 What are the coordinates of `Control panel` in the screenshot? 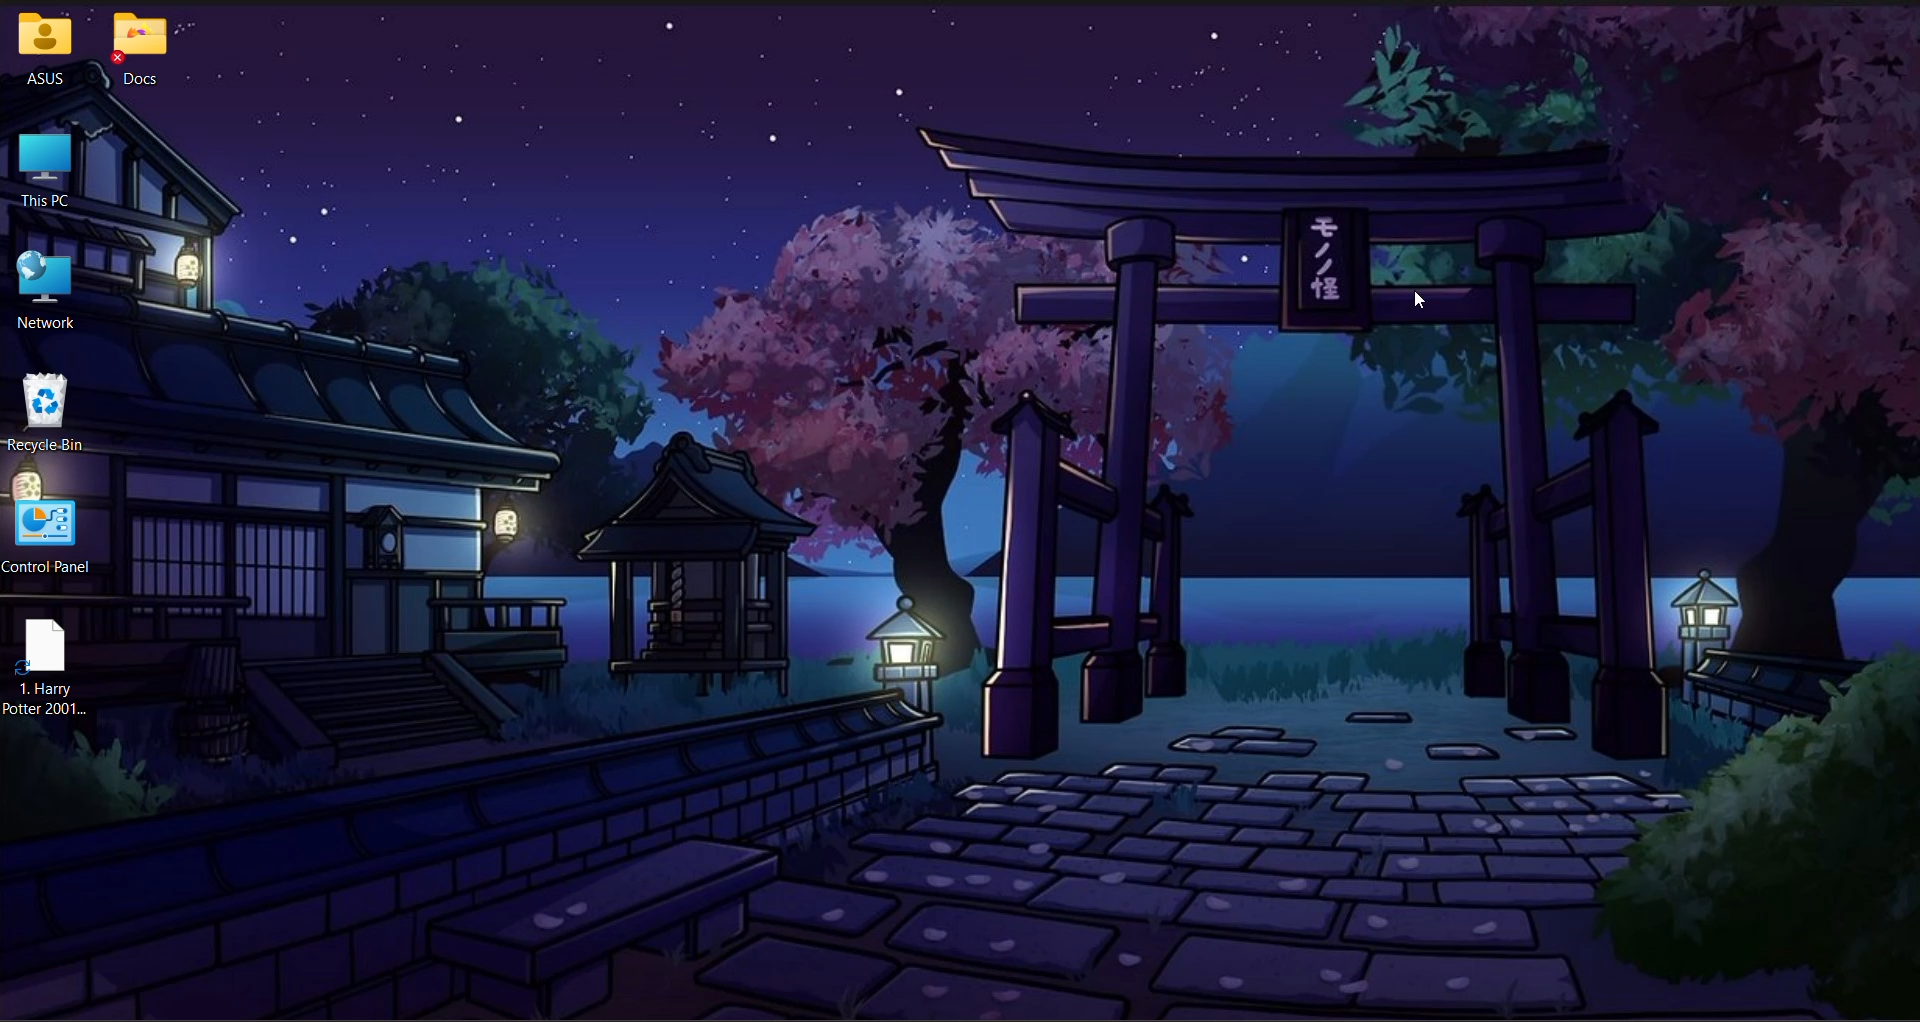 It's located at (45, 535).